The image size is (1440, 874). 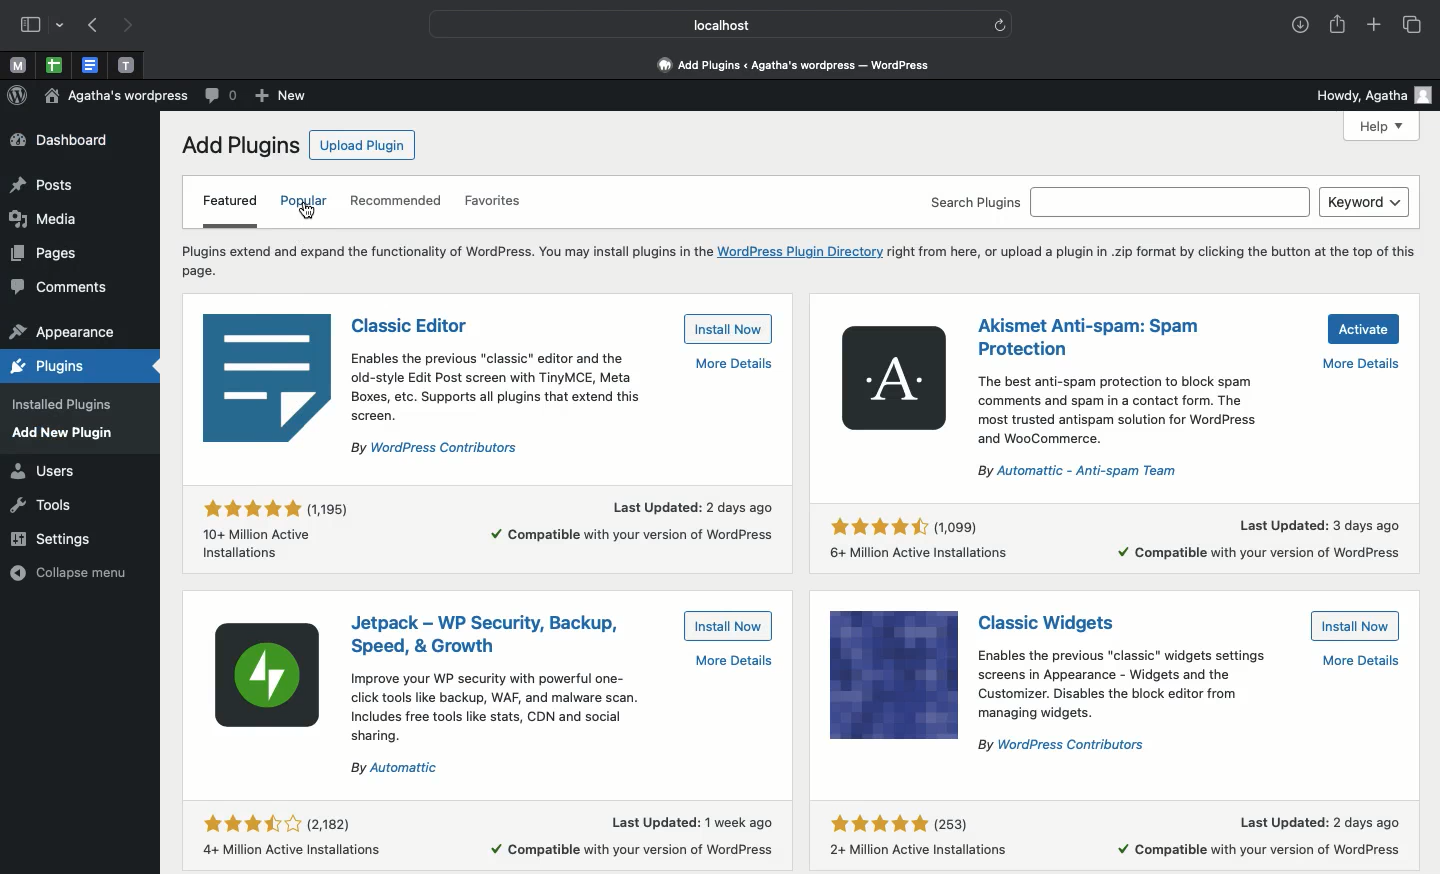 What do you see at coordinates (1356, 366) in the screenshot?
I see `More details` at bounding box center [1356, 366].